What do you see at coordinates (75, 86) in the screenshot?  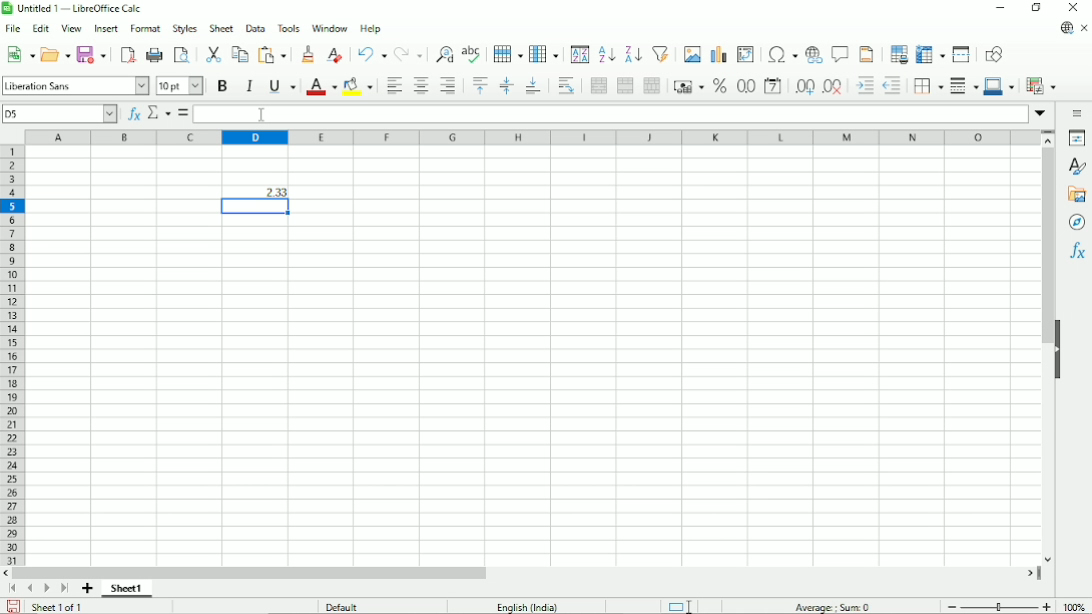 I see `Font style` at bounding box center [75, 86].